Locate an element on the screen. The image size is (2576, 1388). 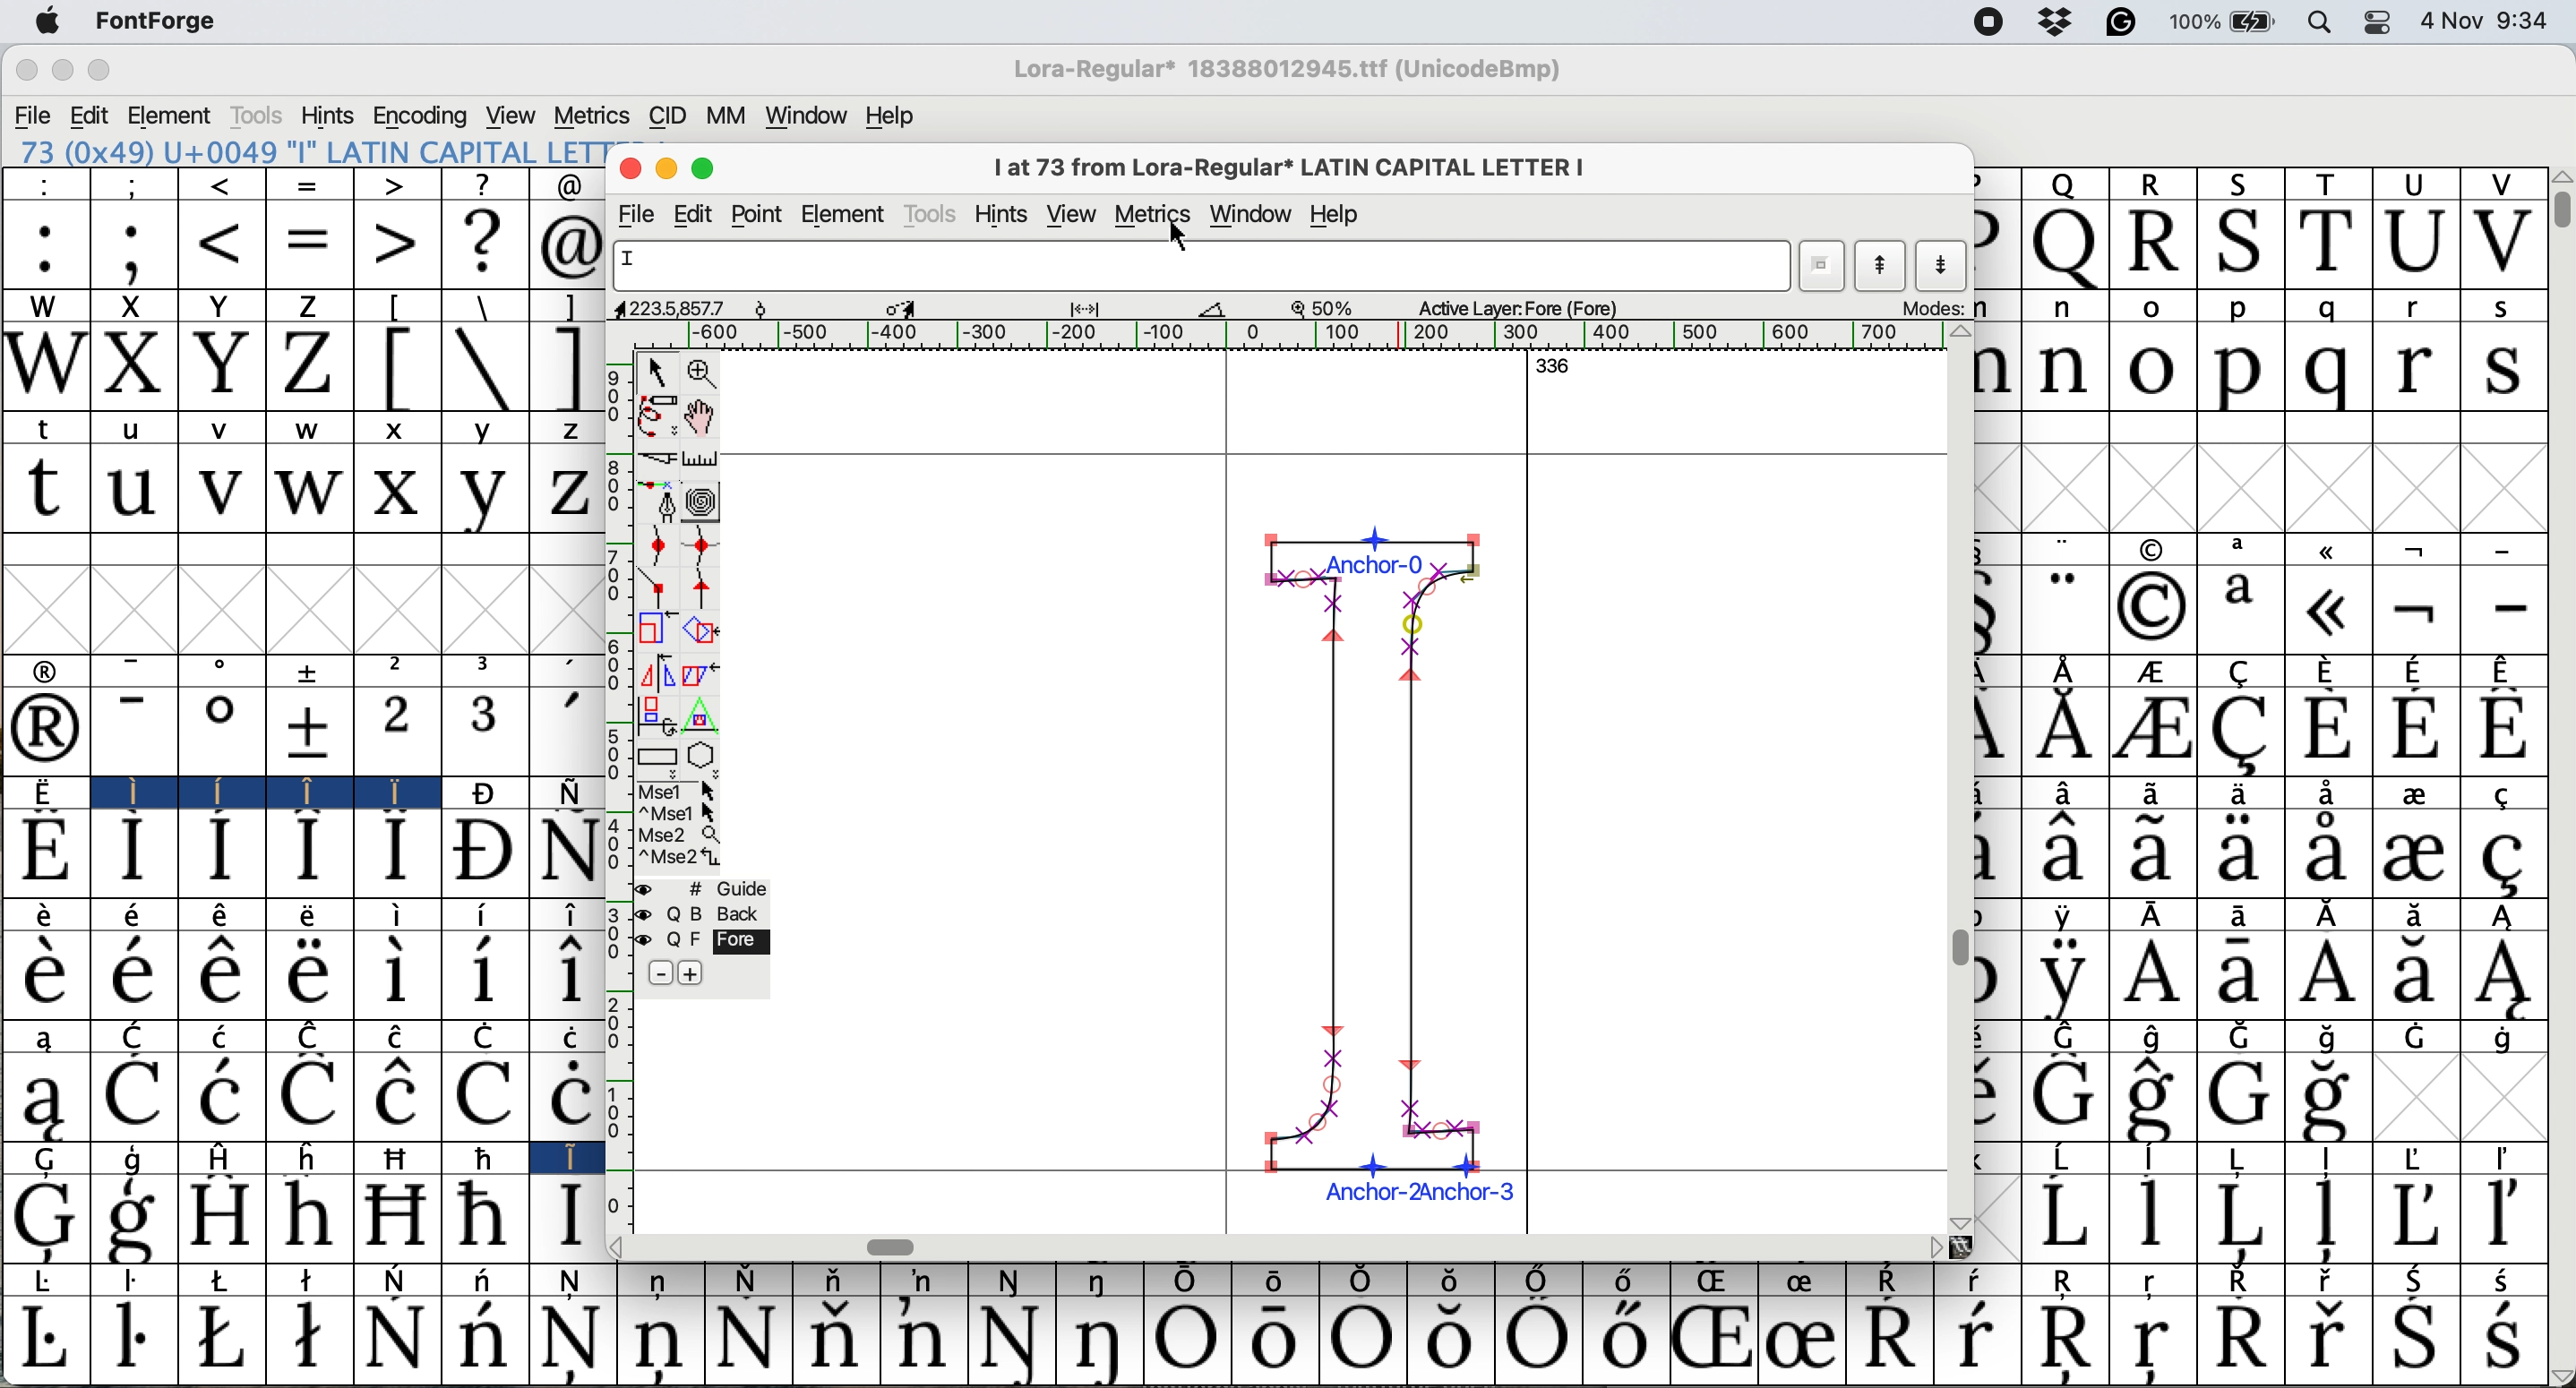
< is located at coordinates (223, 246).